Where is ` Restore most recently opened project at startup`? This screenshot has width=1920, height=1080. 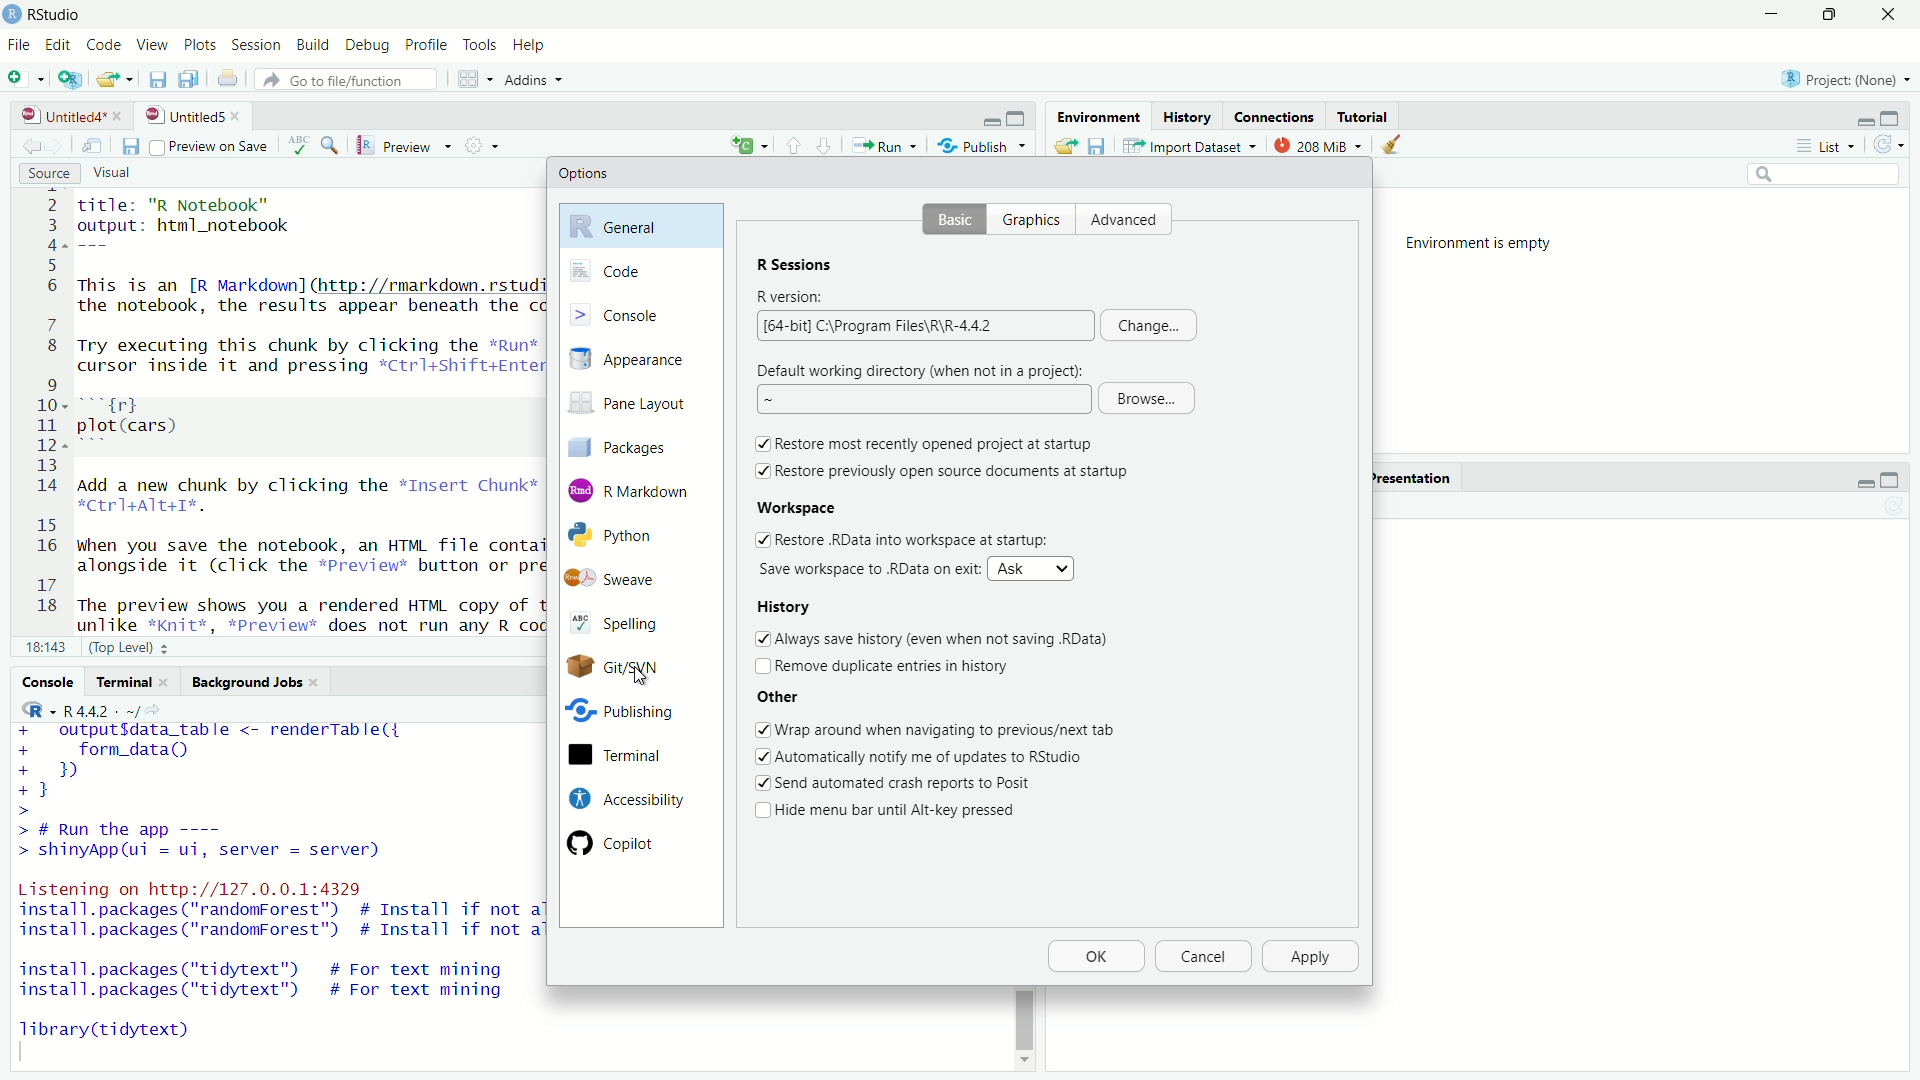
 Restore most recently opened project at startup is located at coordinates (938, 444).